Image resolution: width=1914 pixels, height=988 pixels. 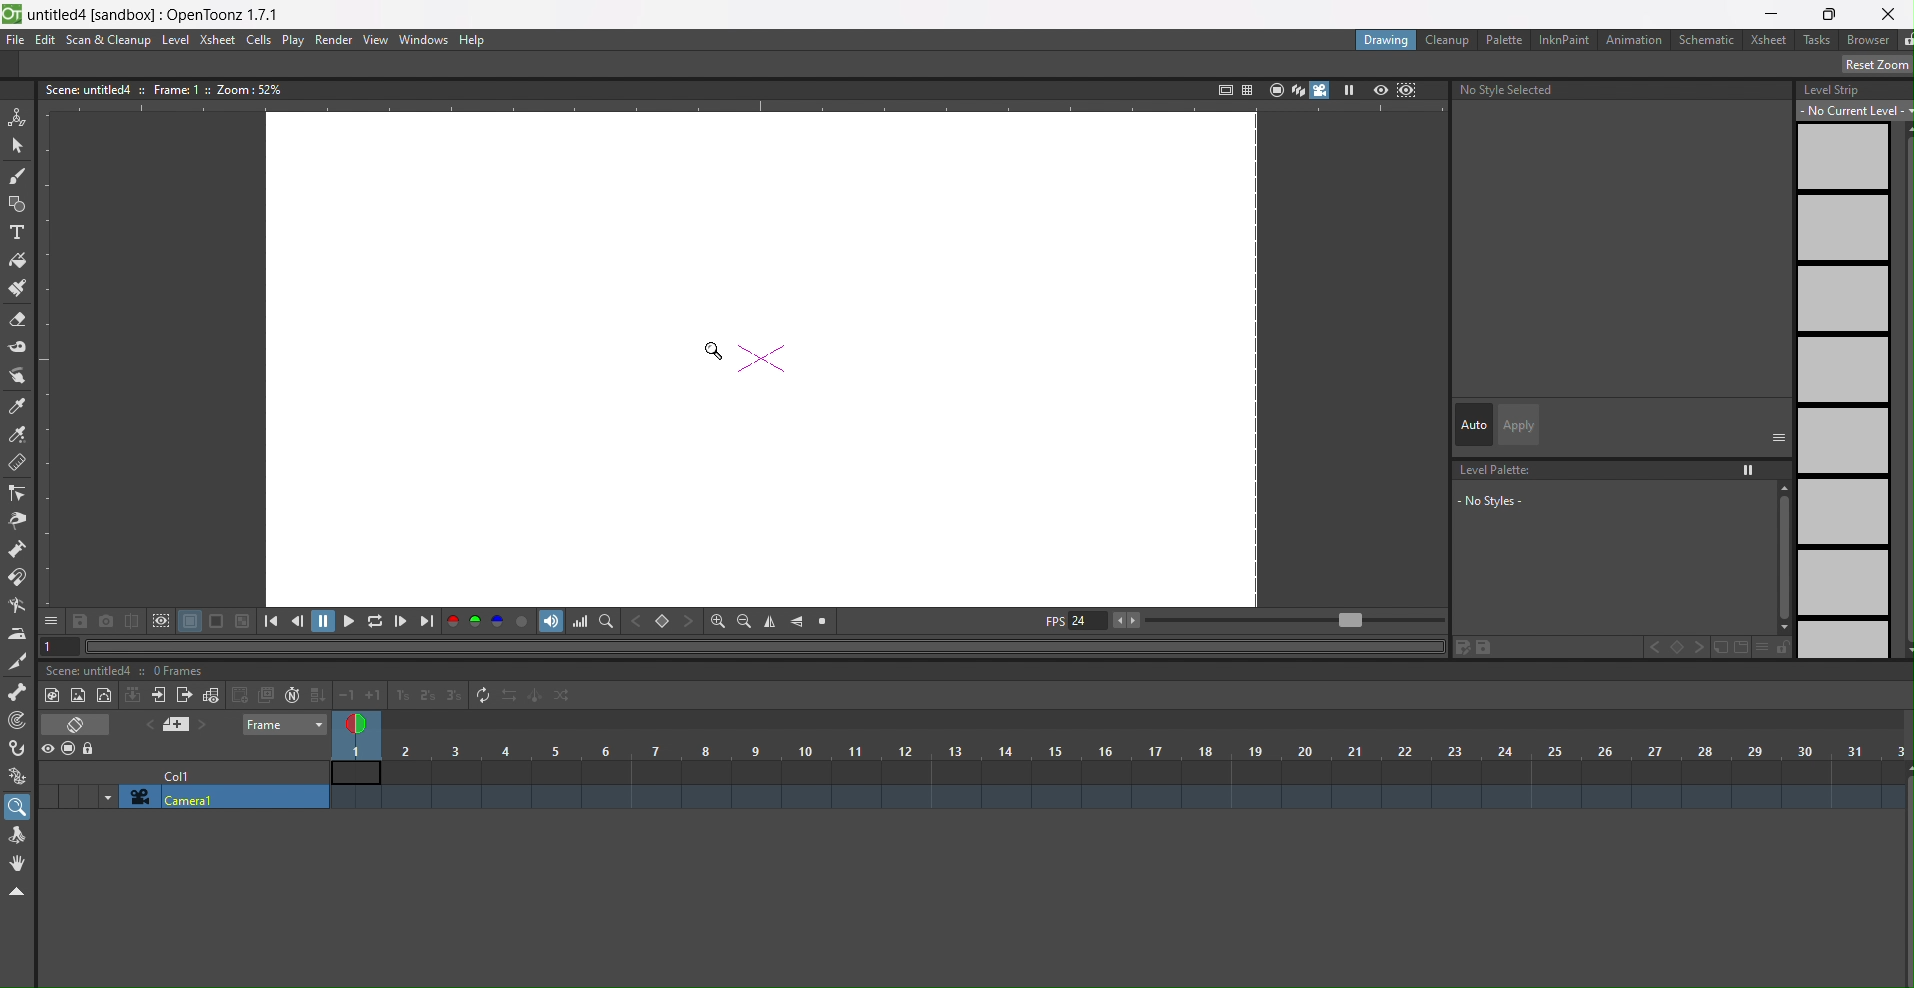 What do you see at coordinates (17, 288) in the screenshot?
I see `paint brush tool` at bounding box center [17, 288].